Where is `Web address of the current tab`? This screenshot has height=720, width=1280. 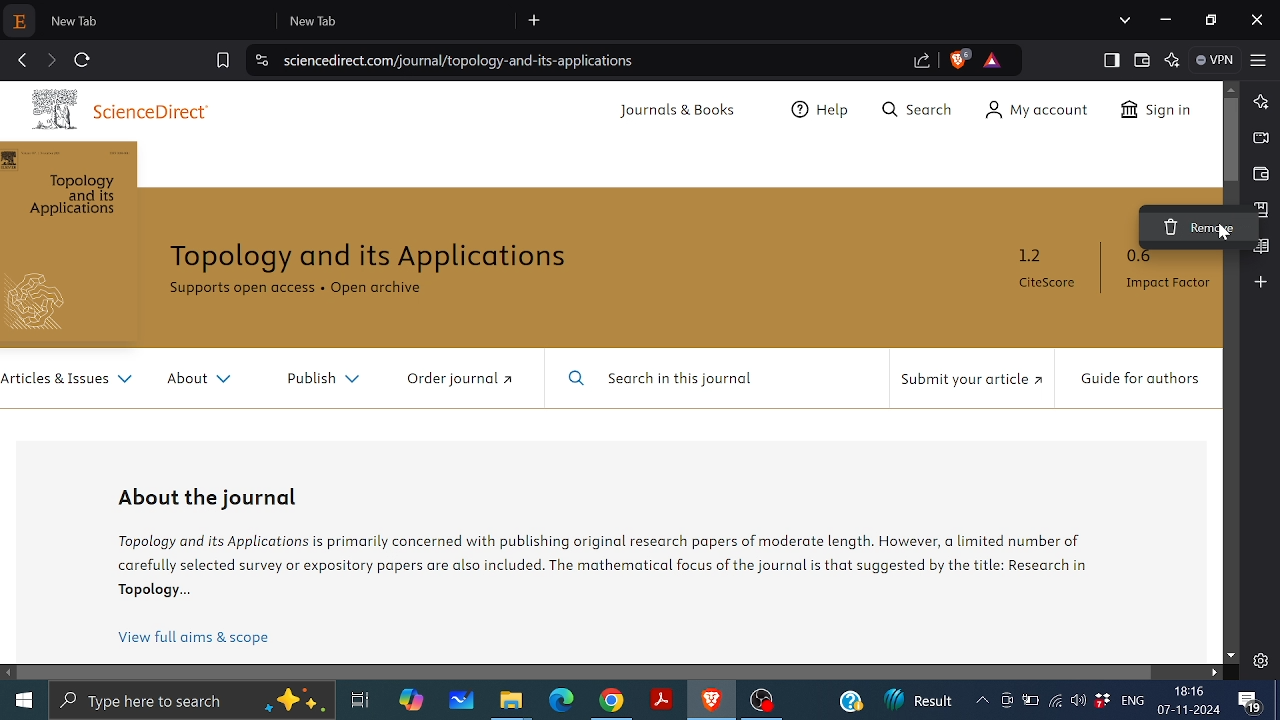 Web address of the current tab is located at coordinates (462, 60).